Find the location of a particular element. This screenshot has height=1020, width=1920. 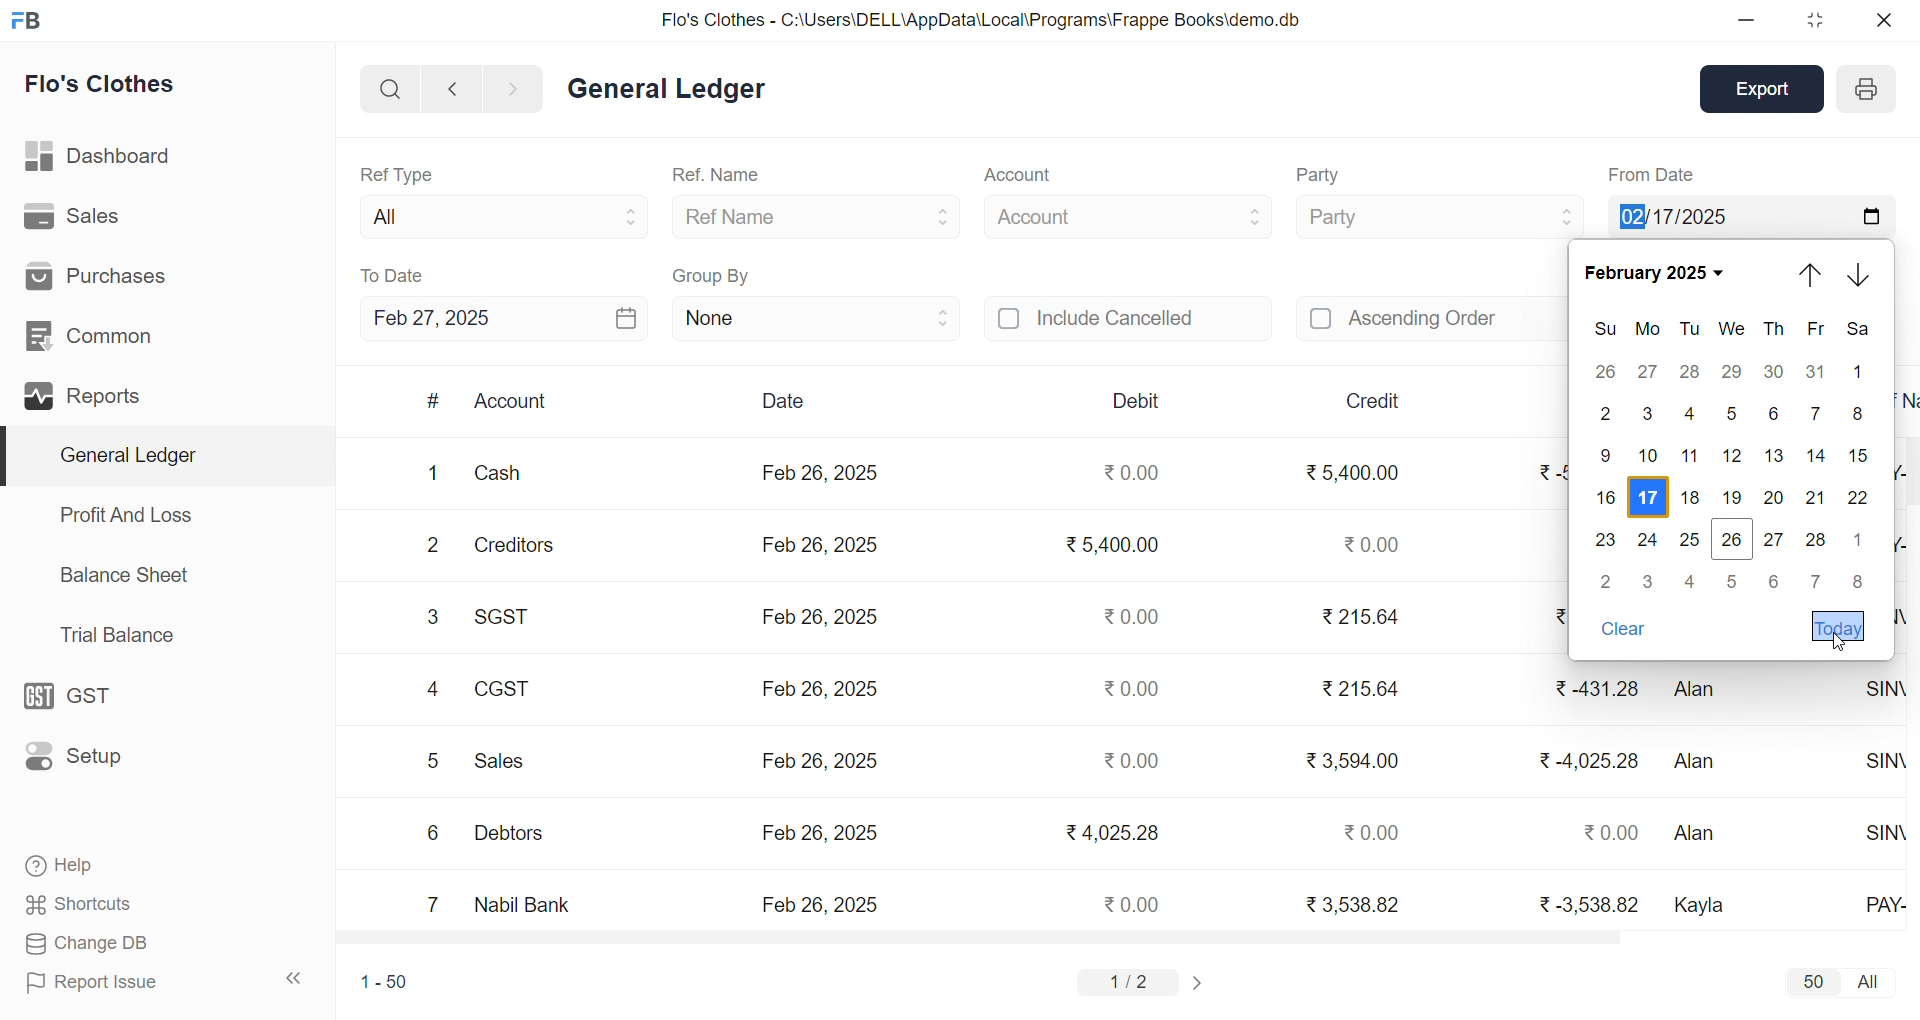

₹ 215.64 is located at coordinates (1361, 691).